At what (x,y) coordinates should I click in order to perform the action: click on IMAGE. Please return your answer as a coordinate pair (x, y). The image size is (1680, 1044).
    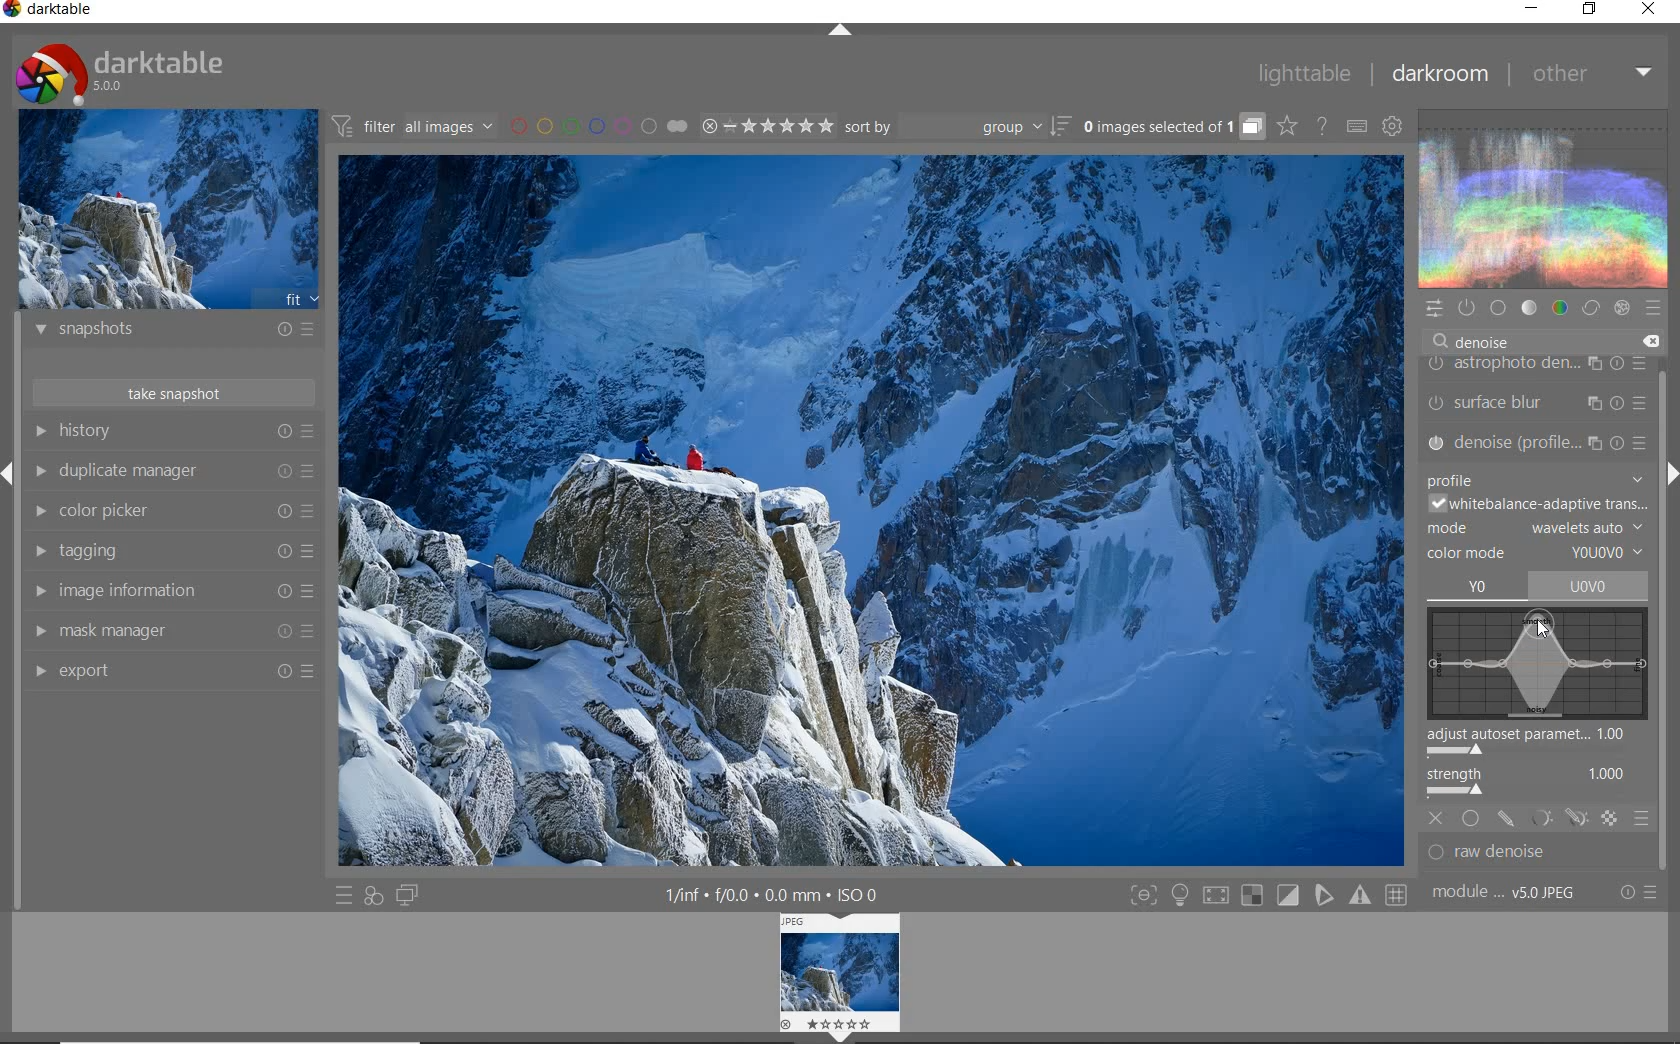
    Looking at the image, I should click on (842, 977).